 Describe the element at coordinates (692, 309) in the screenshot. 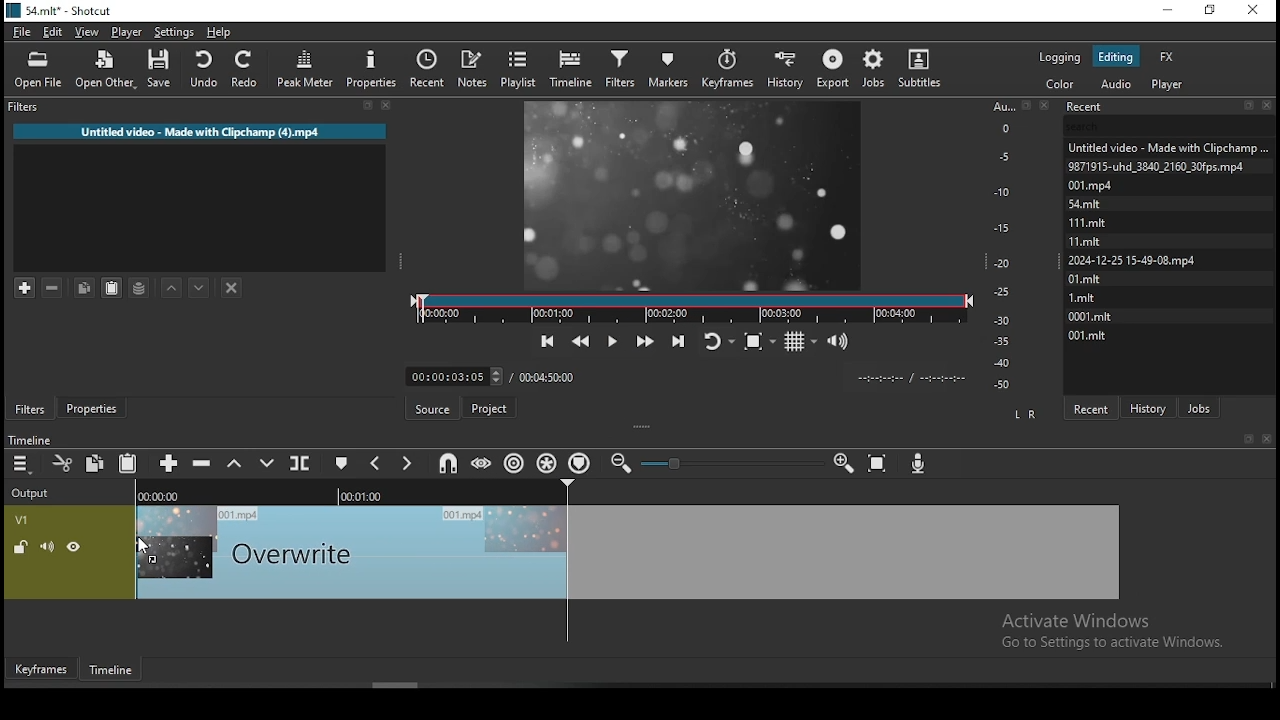

I see `playback progress bar` at that location.